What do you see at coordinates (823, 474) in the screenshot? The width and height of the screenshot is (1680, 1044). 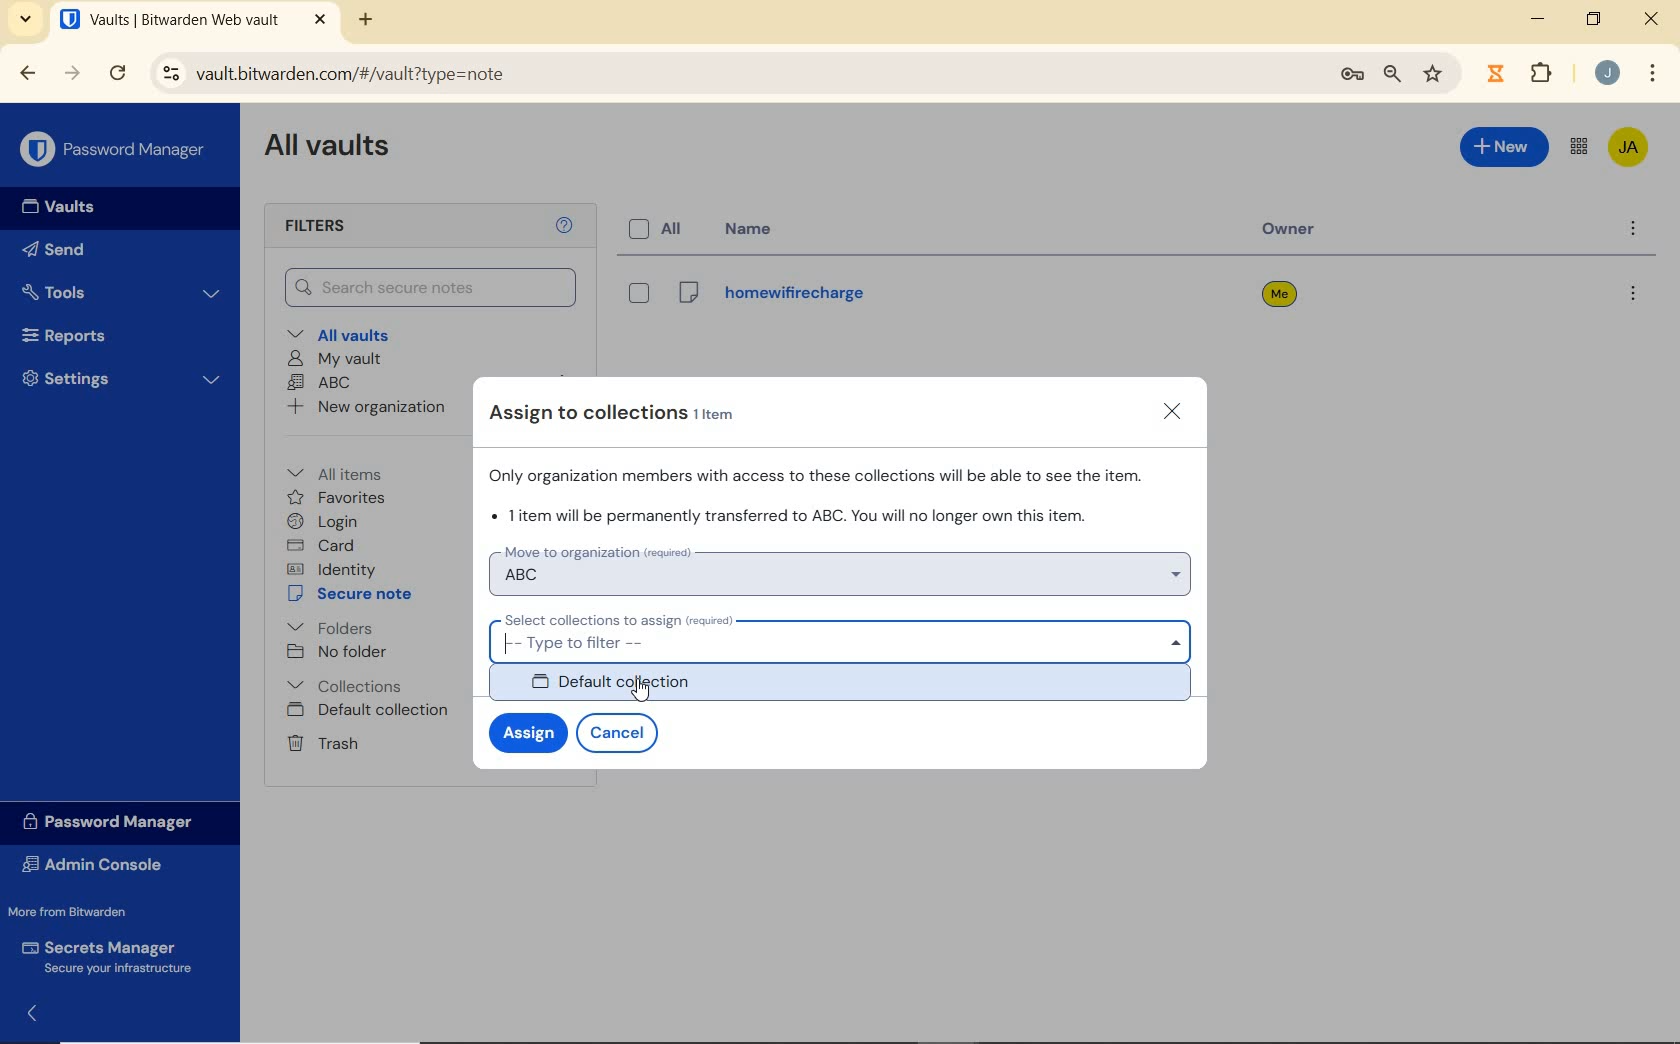 I see `Organization members will access these collections` at bounding box center [823, 474].